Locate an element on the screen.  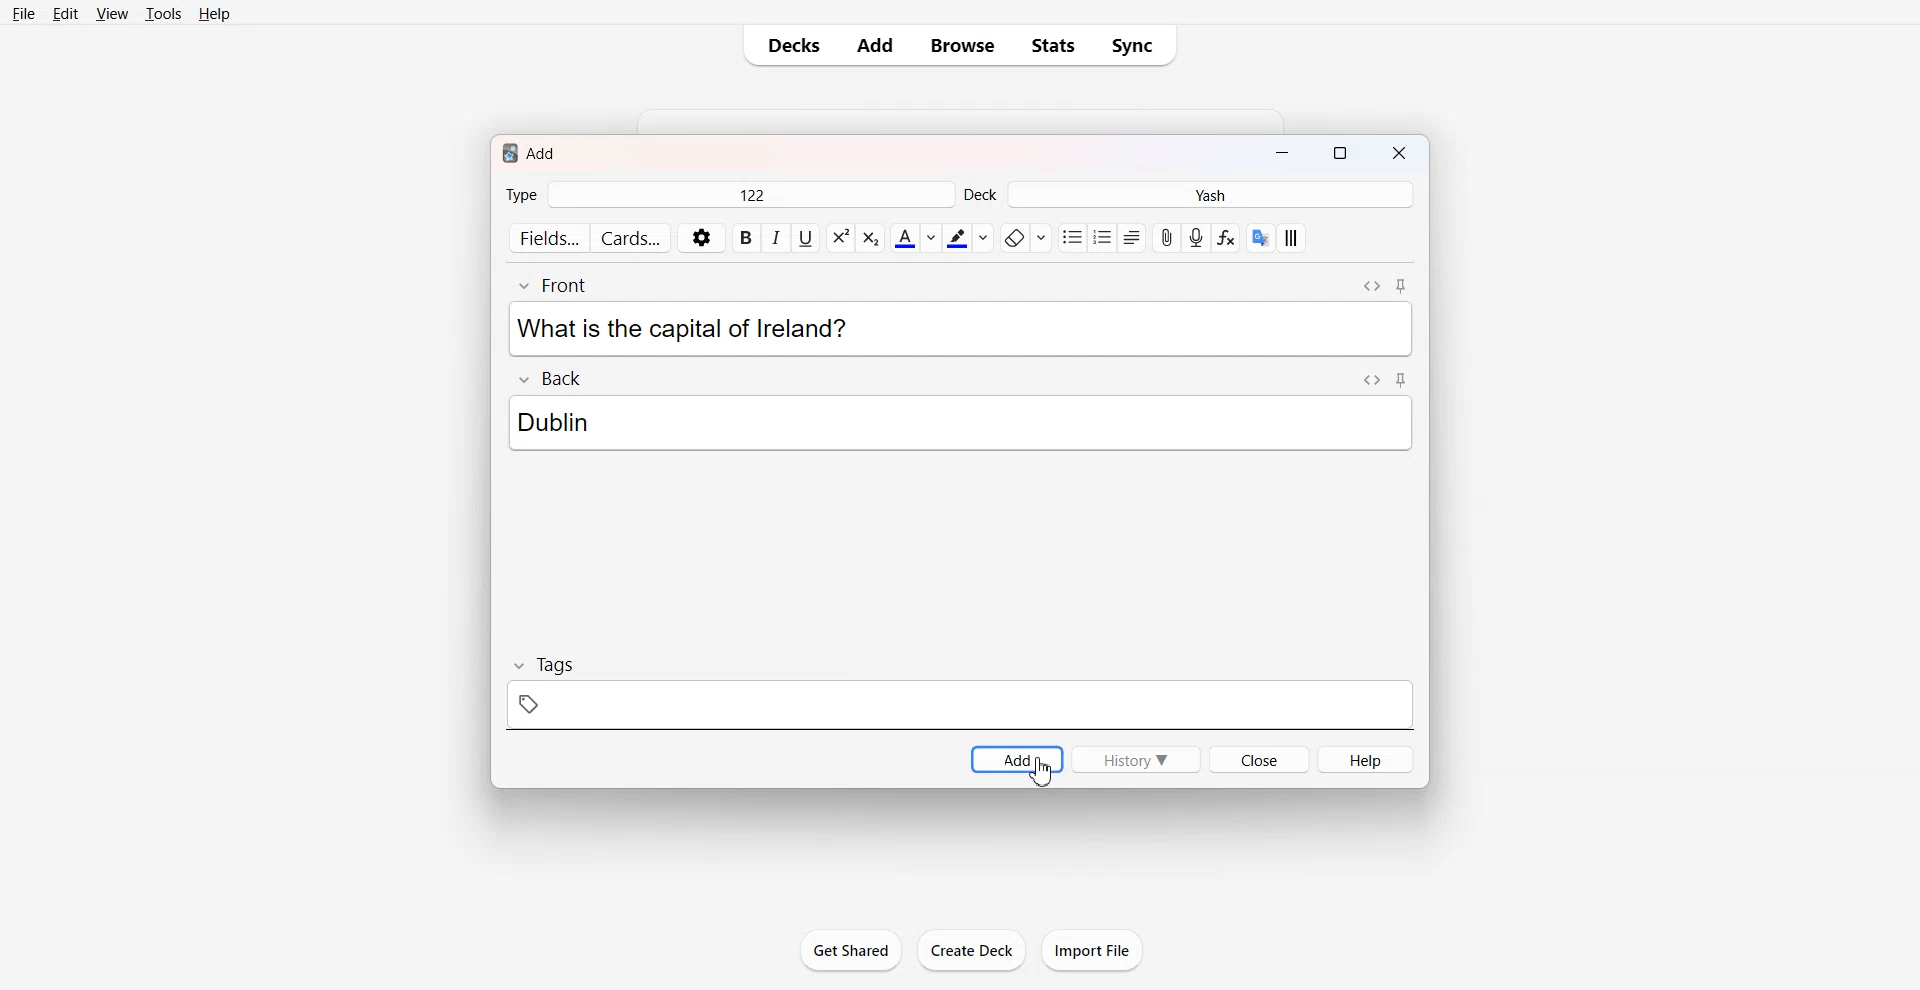
Cards is located at coordinates (632, 238).